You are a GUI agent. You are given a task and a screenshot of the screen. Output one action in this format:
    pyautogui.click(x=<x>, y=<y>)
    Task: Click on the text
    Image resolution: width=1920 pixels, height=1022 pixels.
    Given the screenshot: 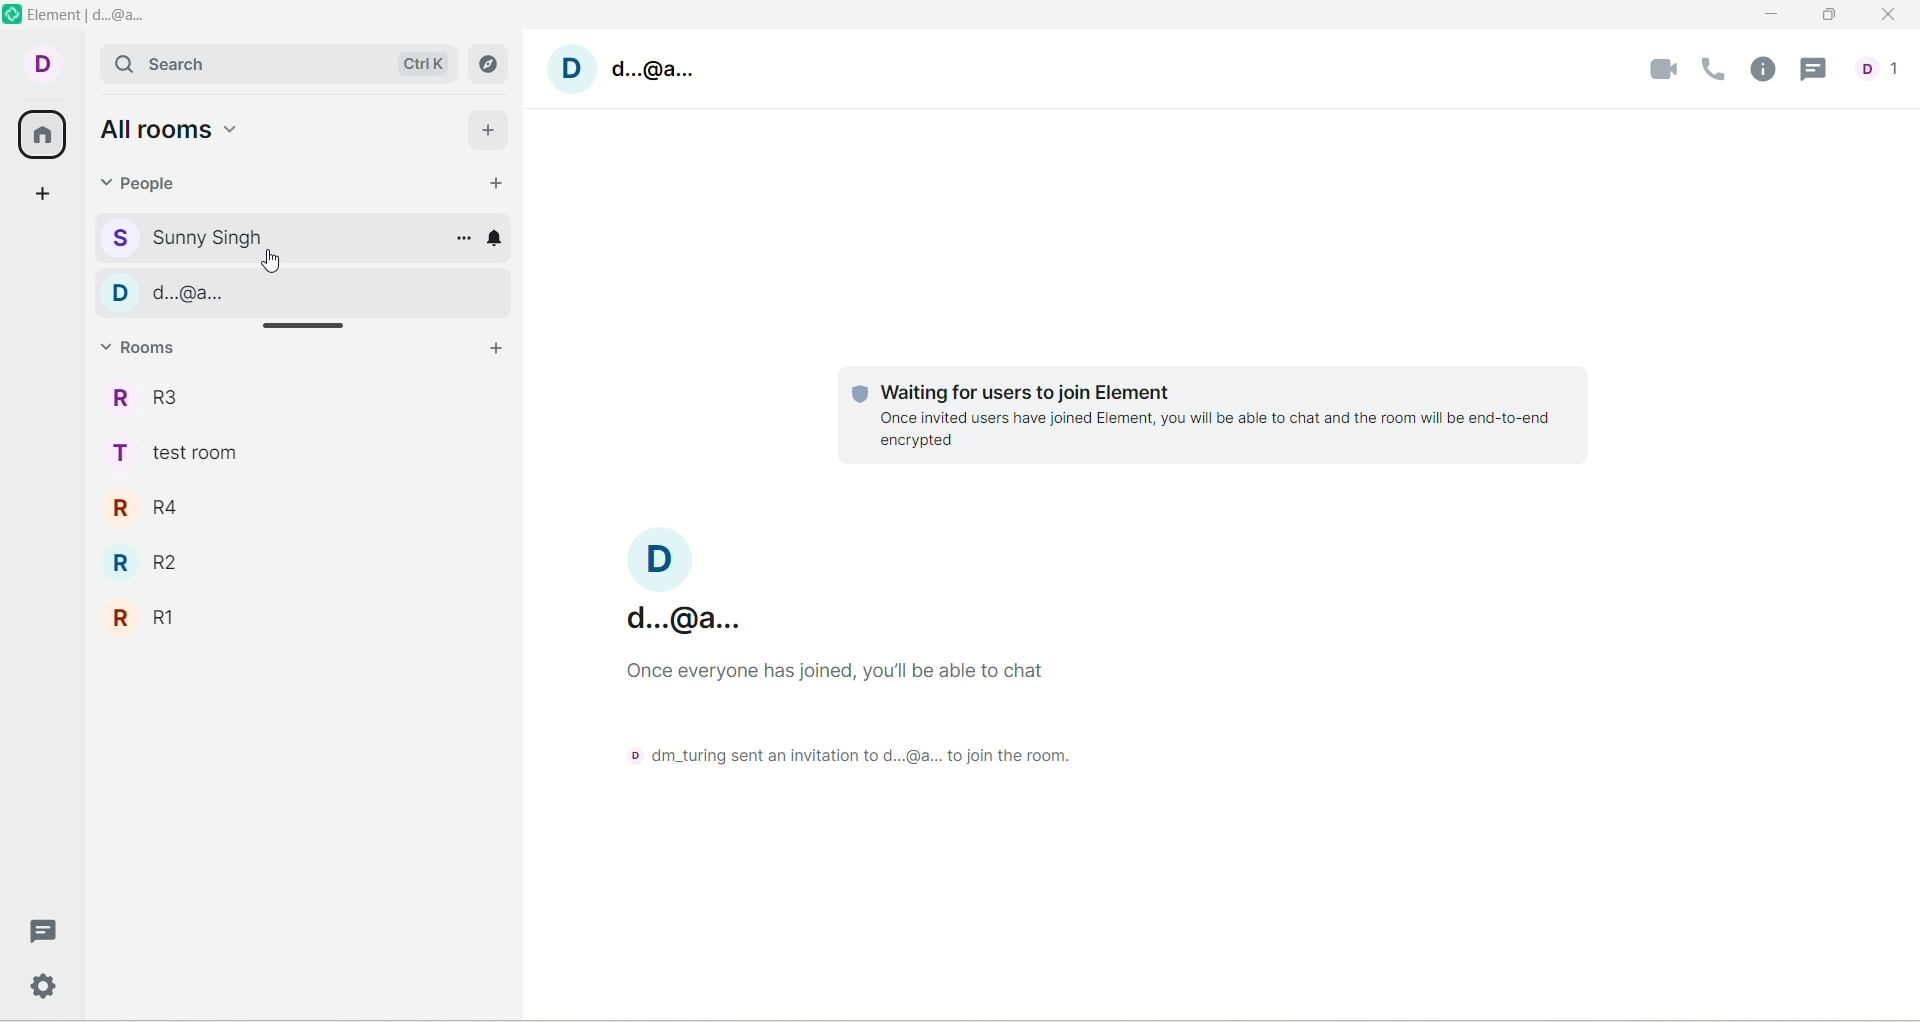 What is the action you would take?
    pyautogui.click(x=1215, y=415)
    